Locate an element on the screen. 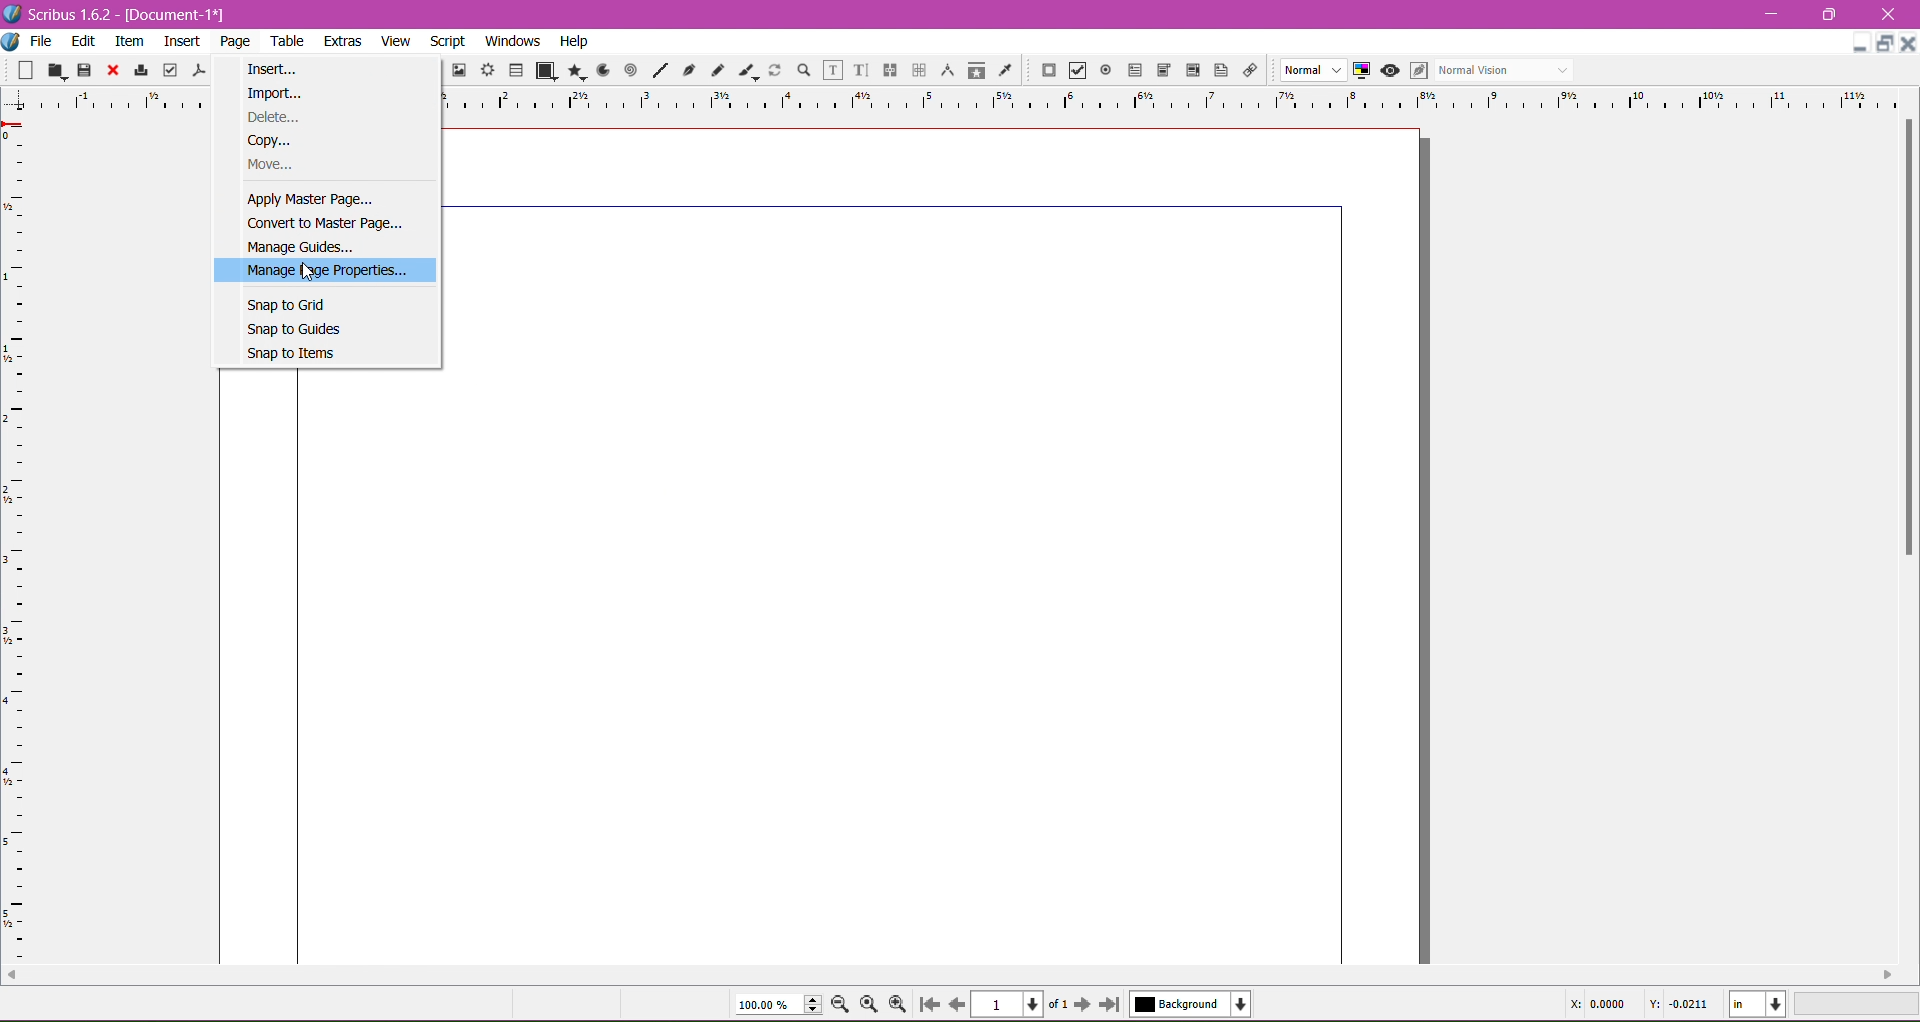 Image resolution: width=1920 pixels, height=1022 pixels. Edit Contents of Frame is located at coordinates (831, 71).